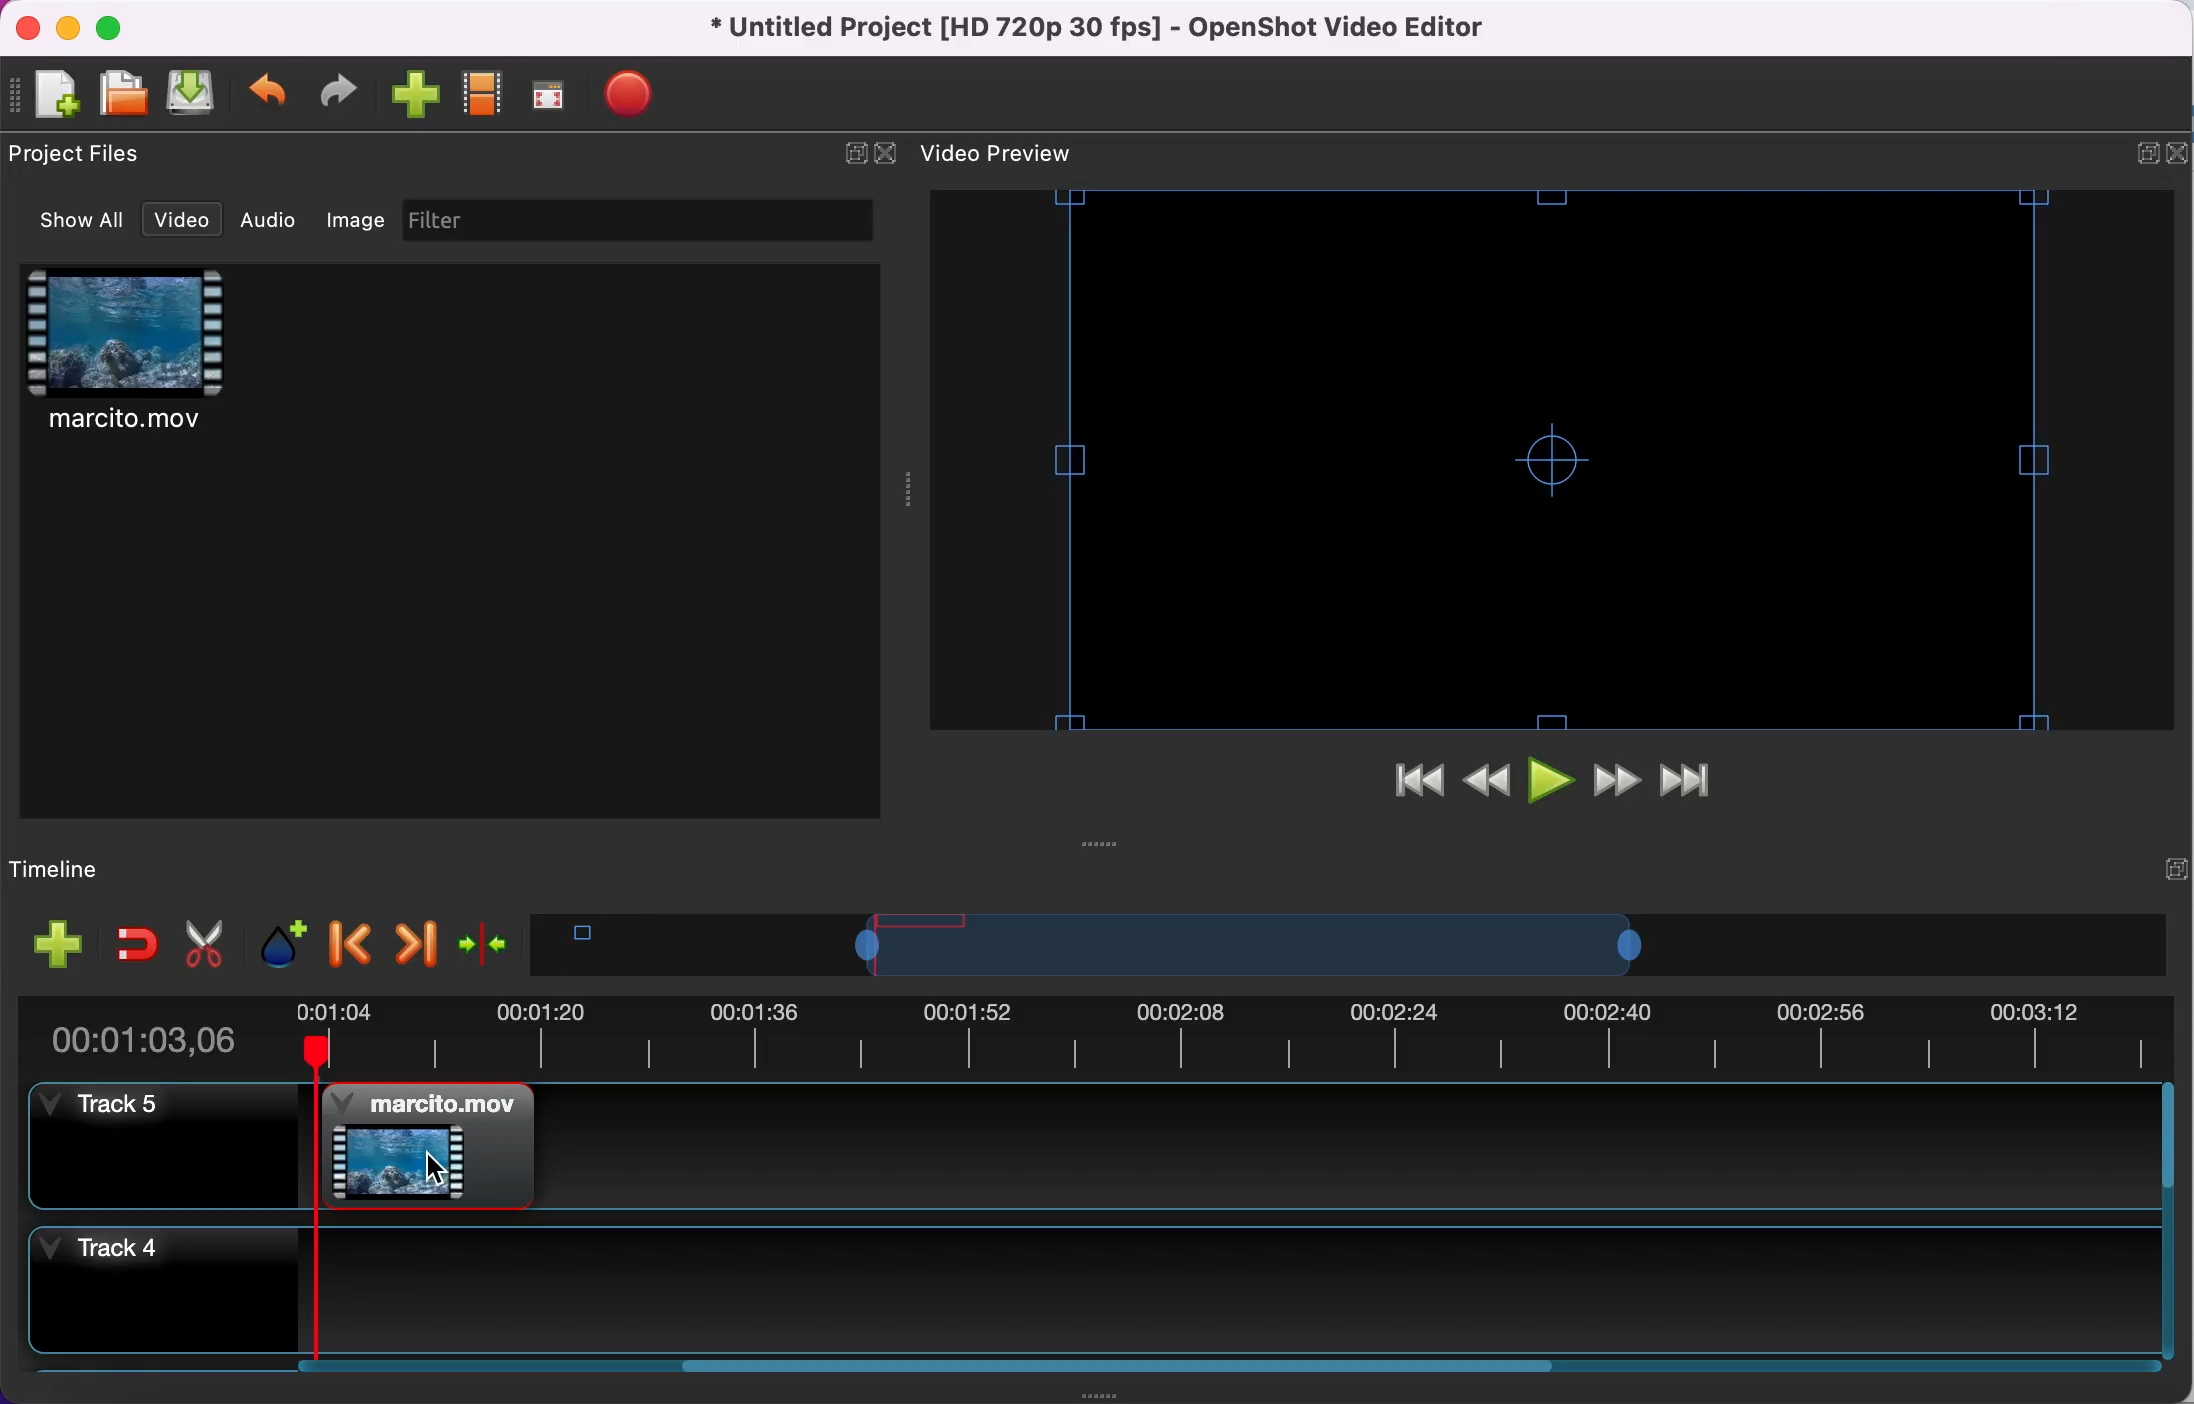 The height and width of the screenshot is (1404, 2194). I want to click on redo, so click(339, 92).